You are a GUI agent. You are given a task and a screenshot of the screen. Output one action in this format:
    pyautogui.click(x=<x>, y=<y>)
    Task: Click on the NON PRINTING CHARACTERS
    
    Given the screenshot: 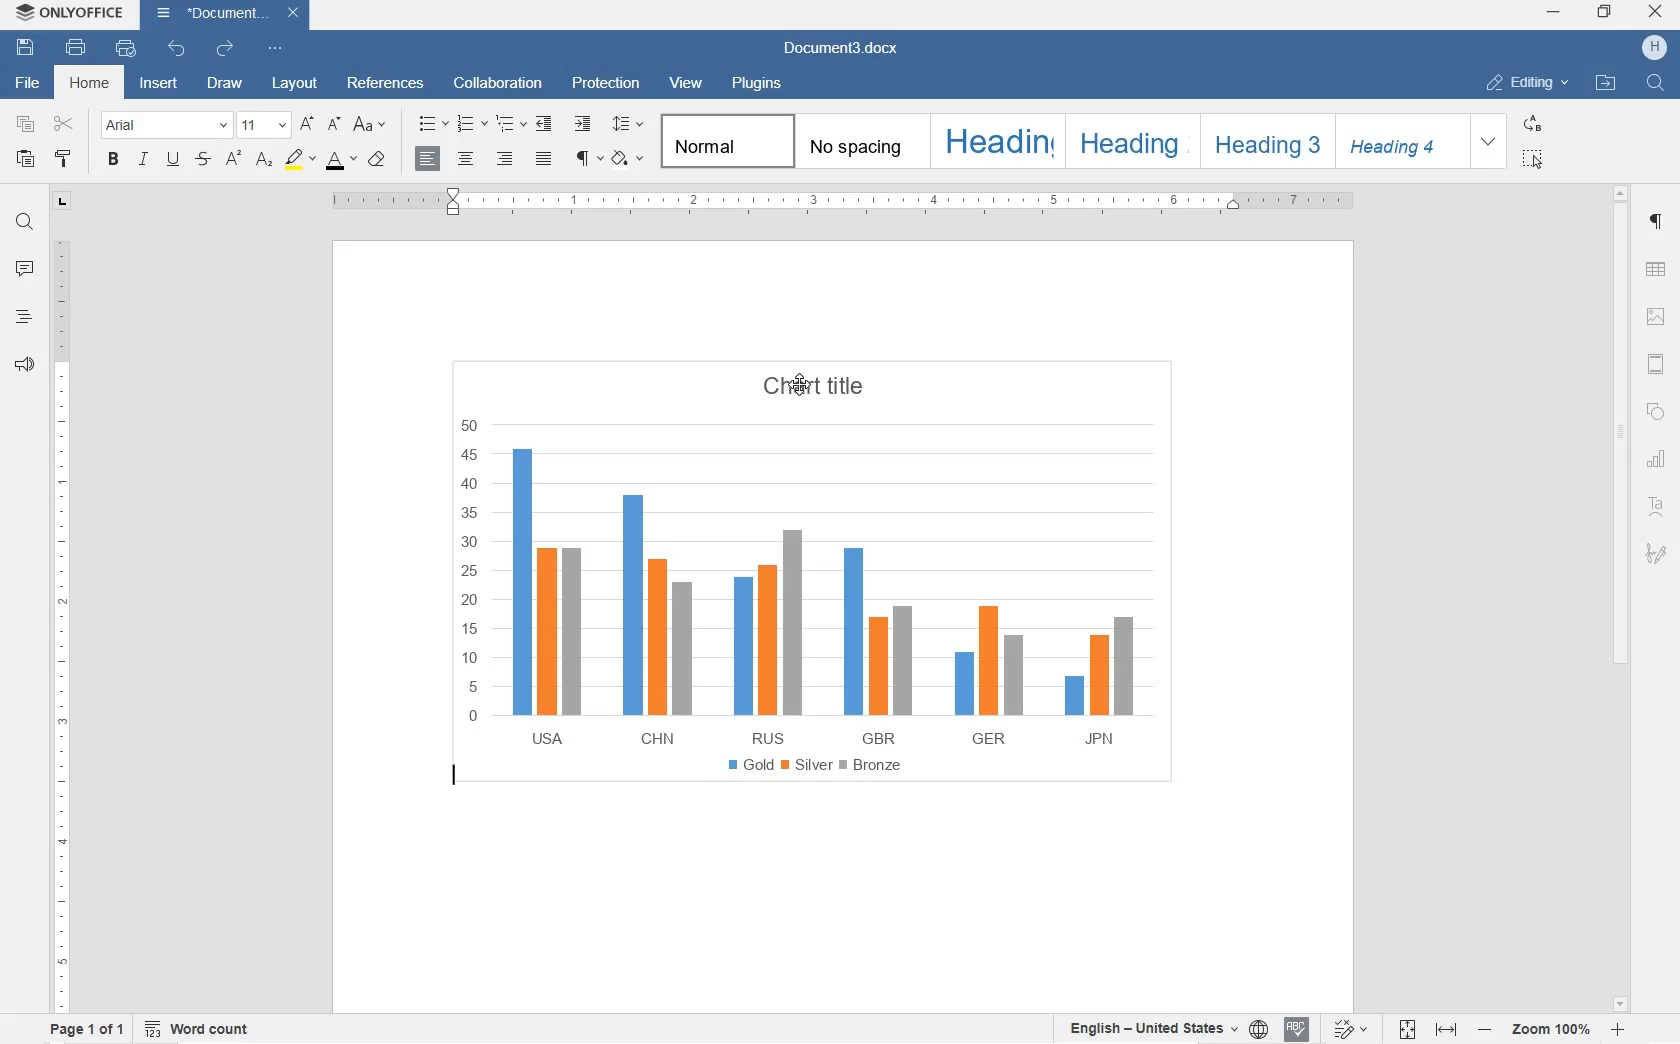 What is the action you would take?
    pyautogui.click(x=588, y=160)
    